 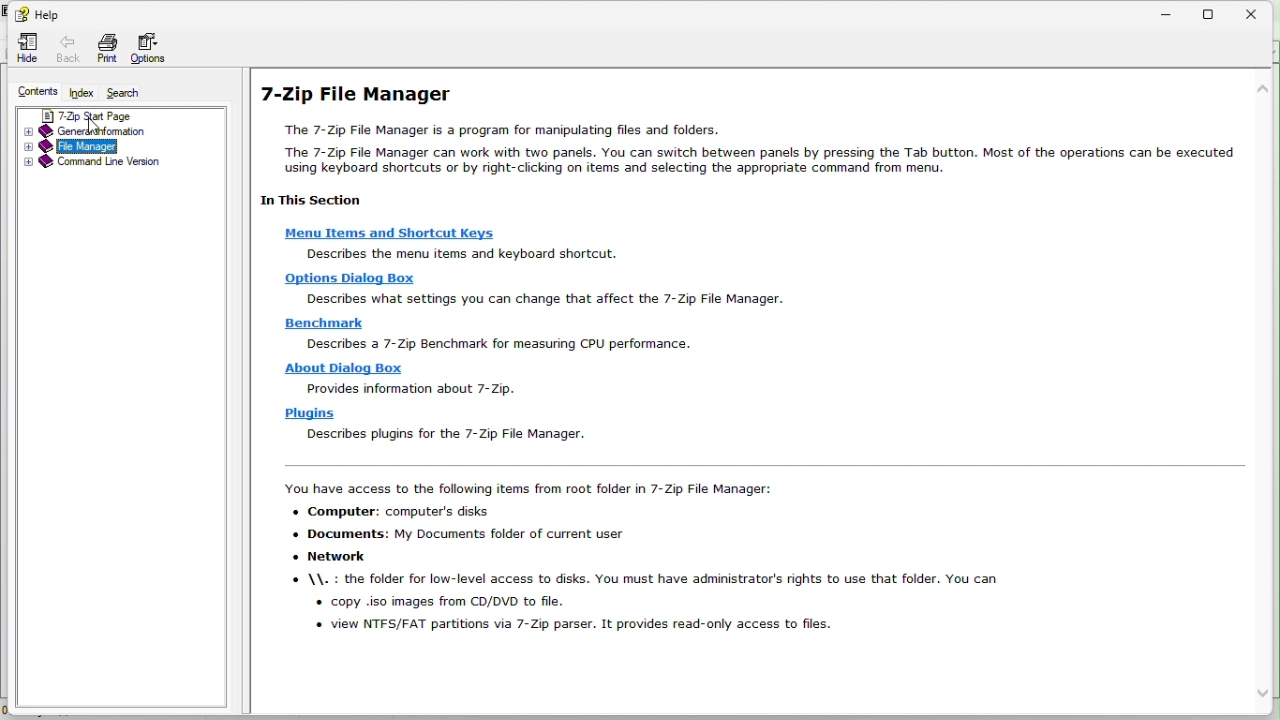 What do you see at coordinates (104, 48) in the screenshot?
I see `print` at bounding box center [104, 48].